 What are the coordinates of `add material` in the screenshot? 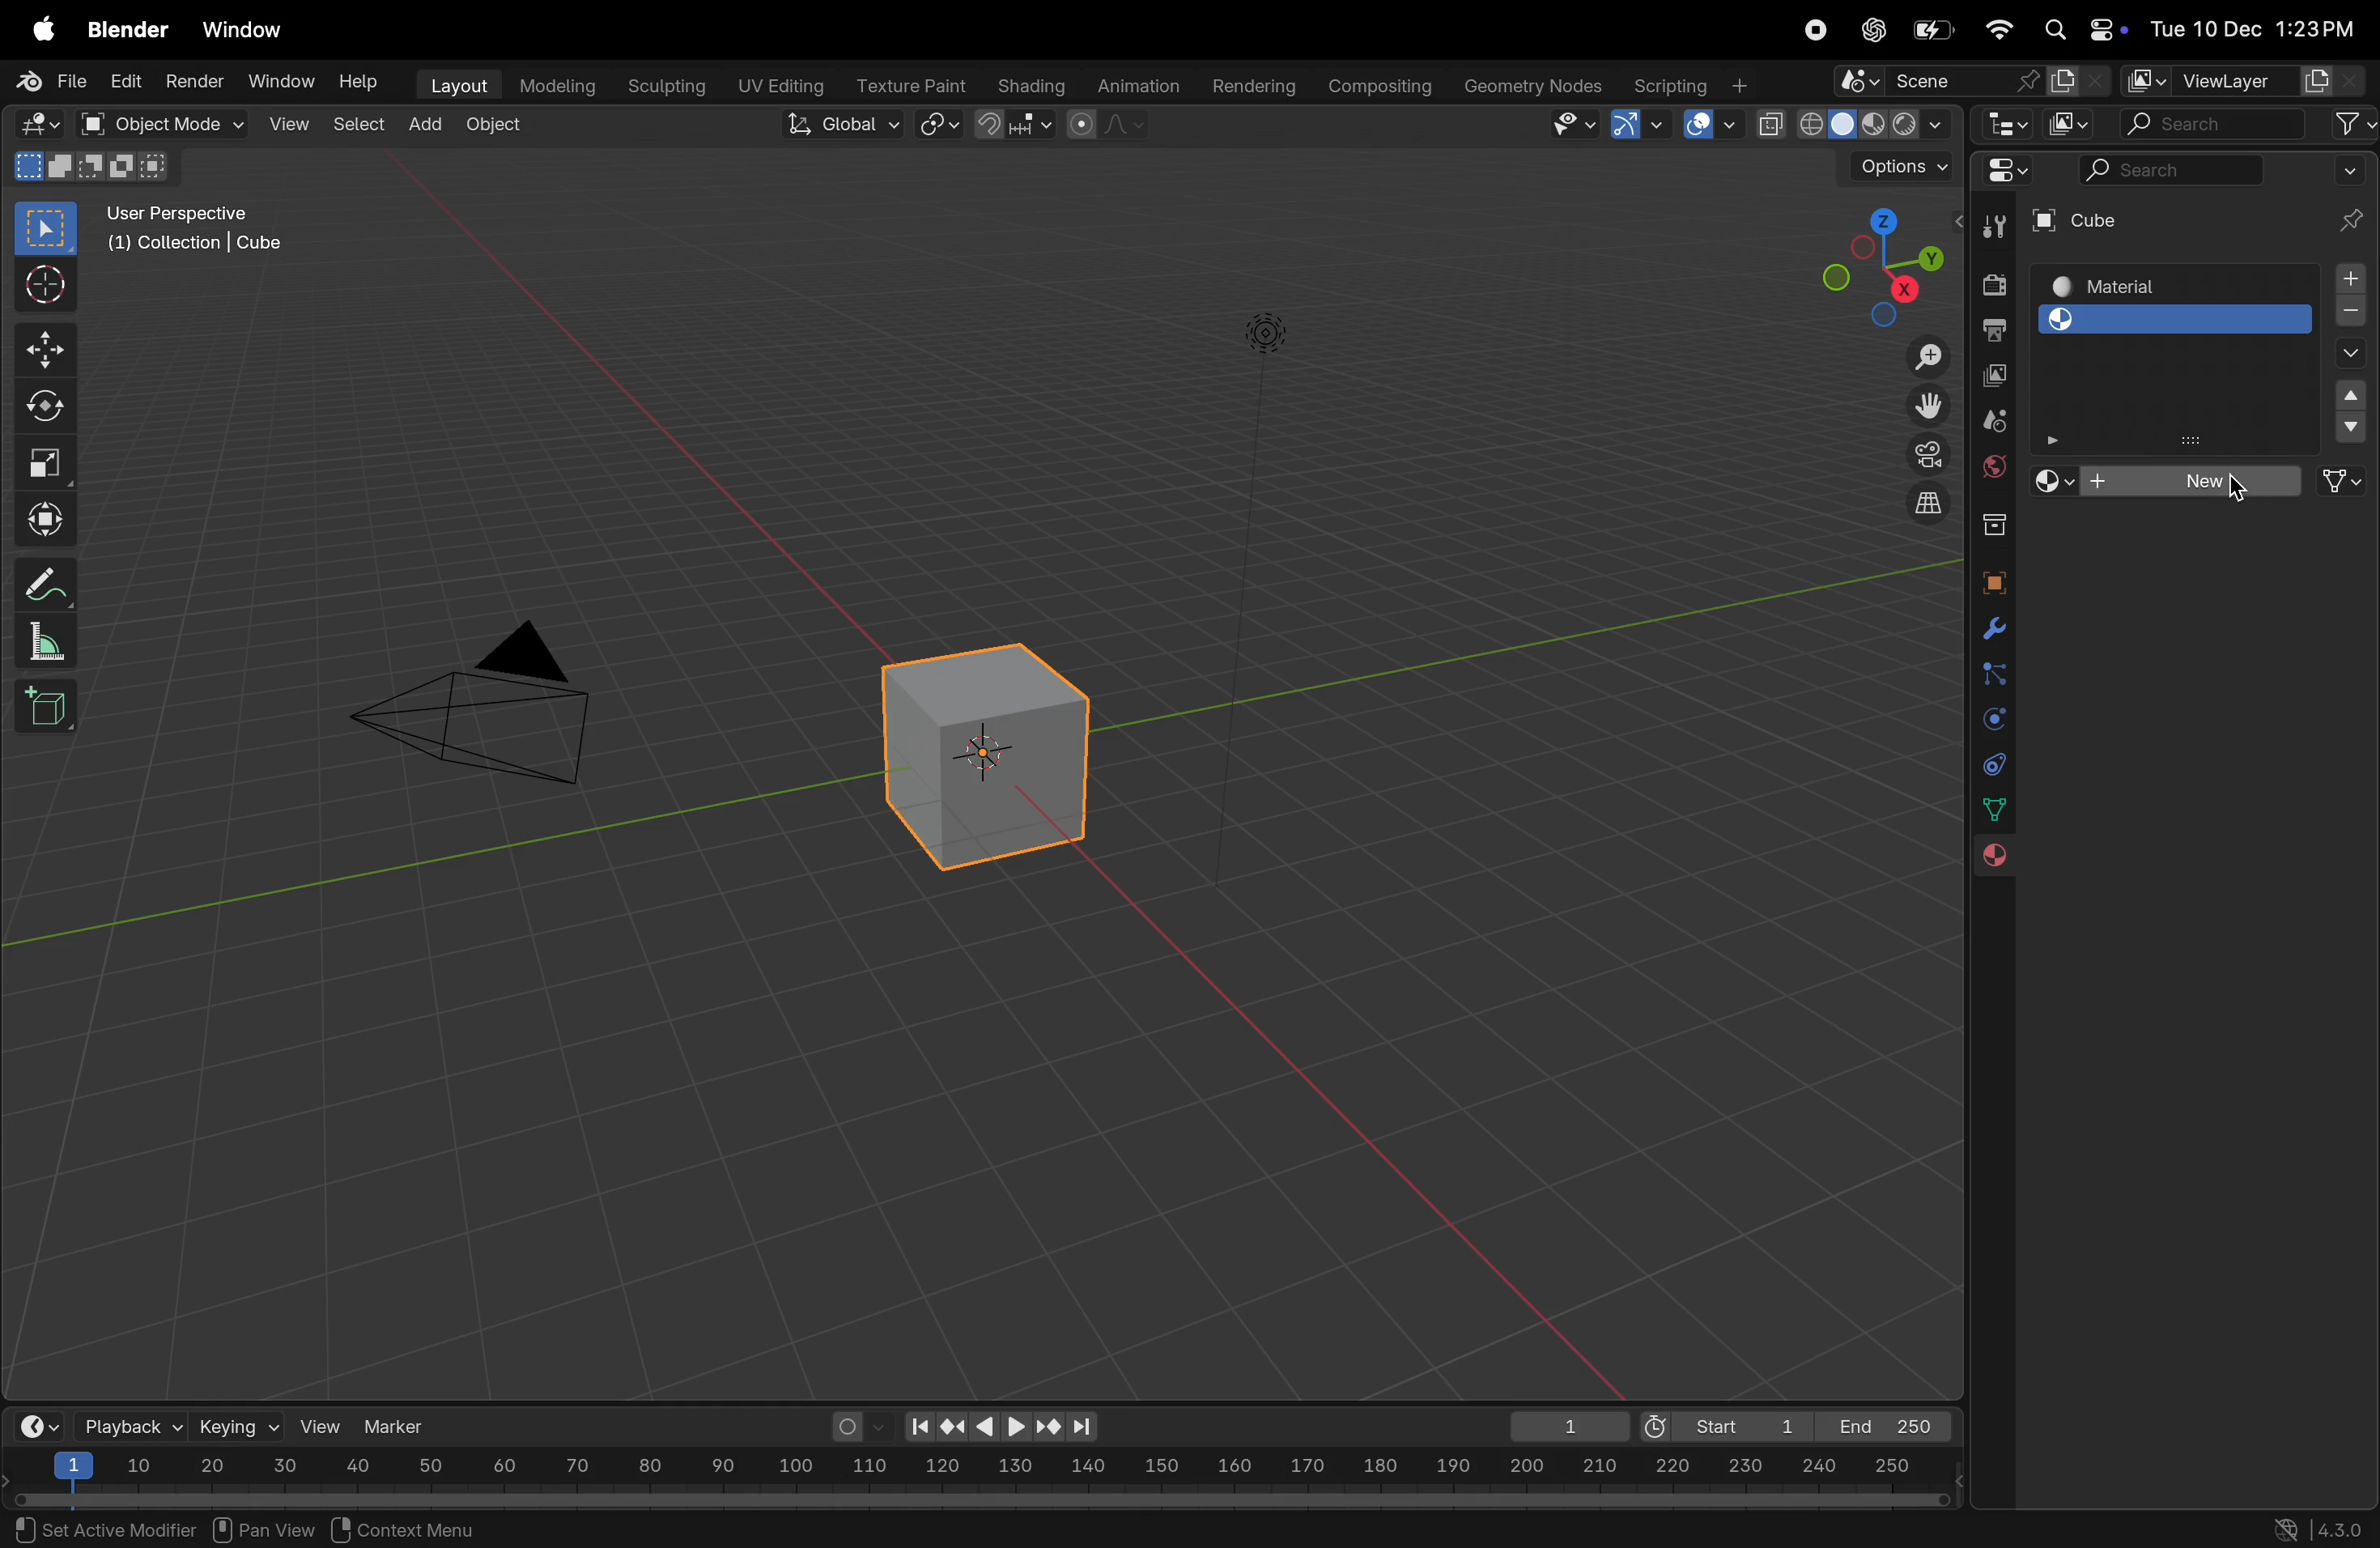 It's located at (2345, 280).